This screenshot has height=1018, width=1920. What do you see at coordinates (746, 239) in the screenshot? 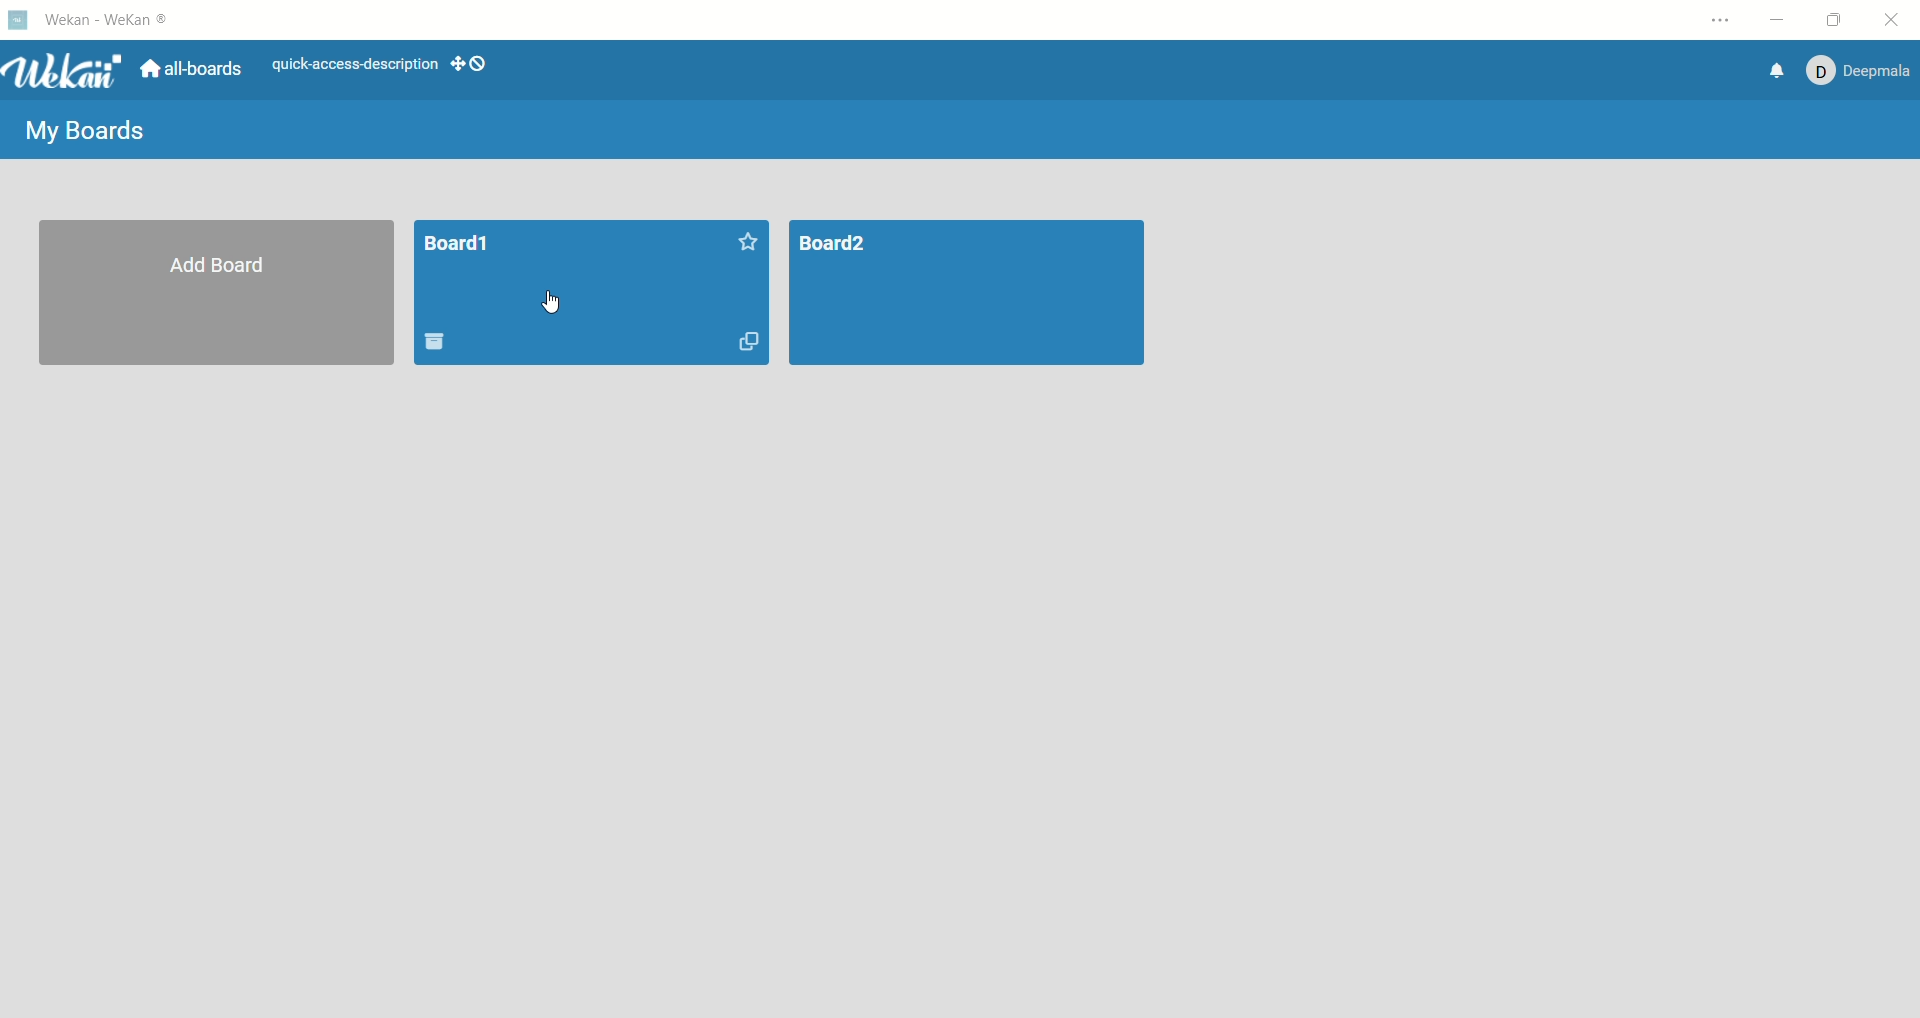
I see `favorite` at bounding box center [746, 239].